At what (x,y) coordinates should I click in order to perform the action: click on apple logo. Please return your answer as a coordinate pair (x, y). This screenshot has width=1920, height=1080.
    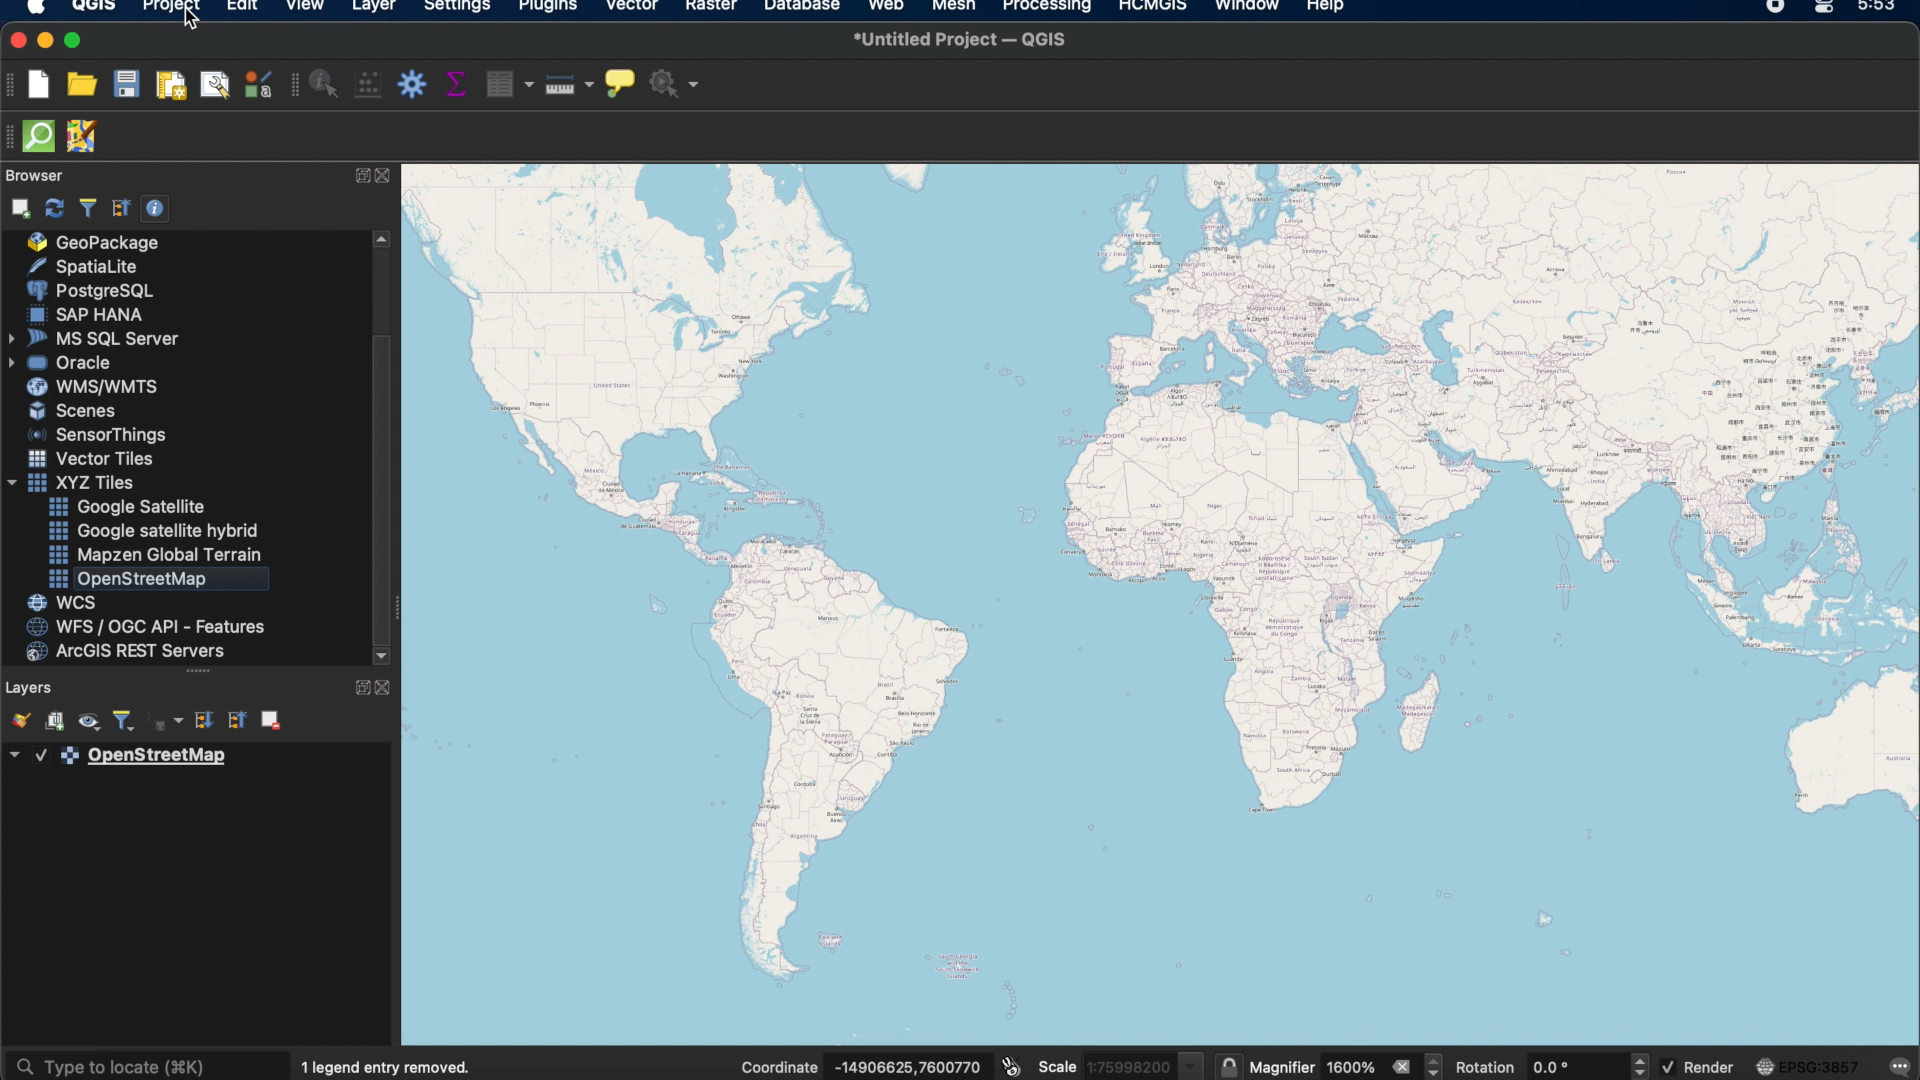
    Looking at the image, I should click on (36, 8).